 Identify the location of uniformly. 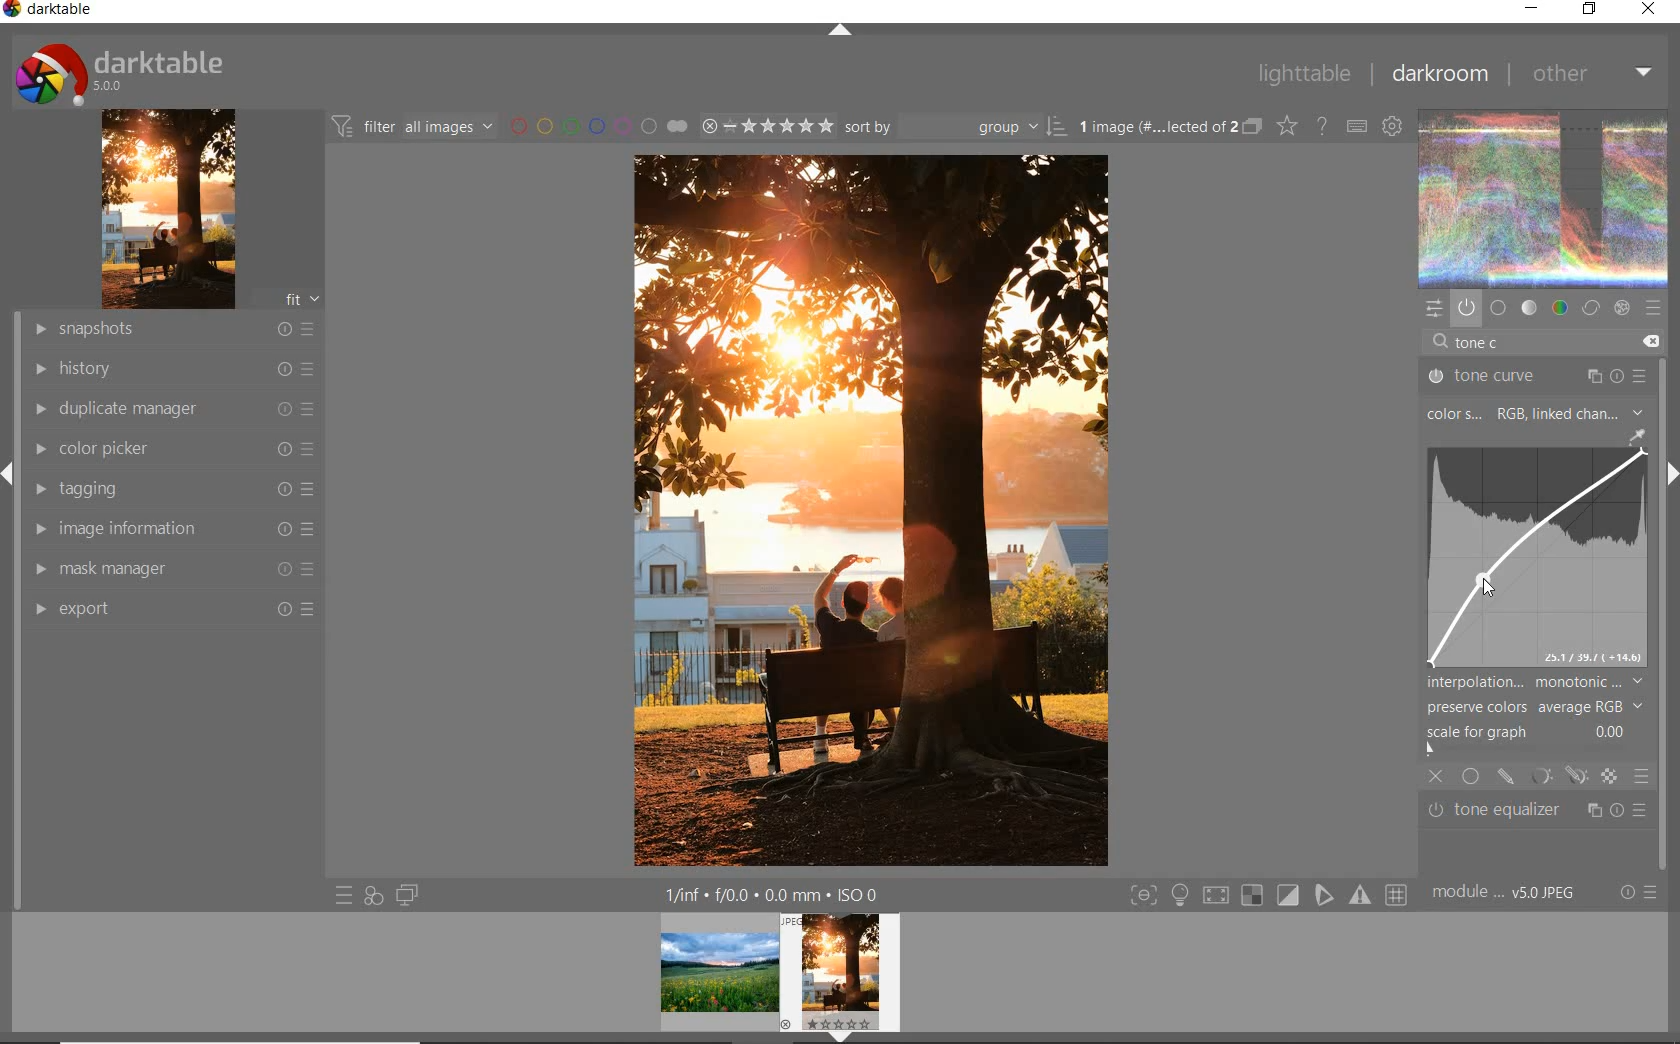
(1470, 776).